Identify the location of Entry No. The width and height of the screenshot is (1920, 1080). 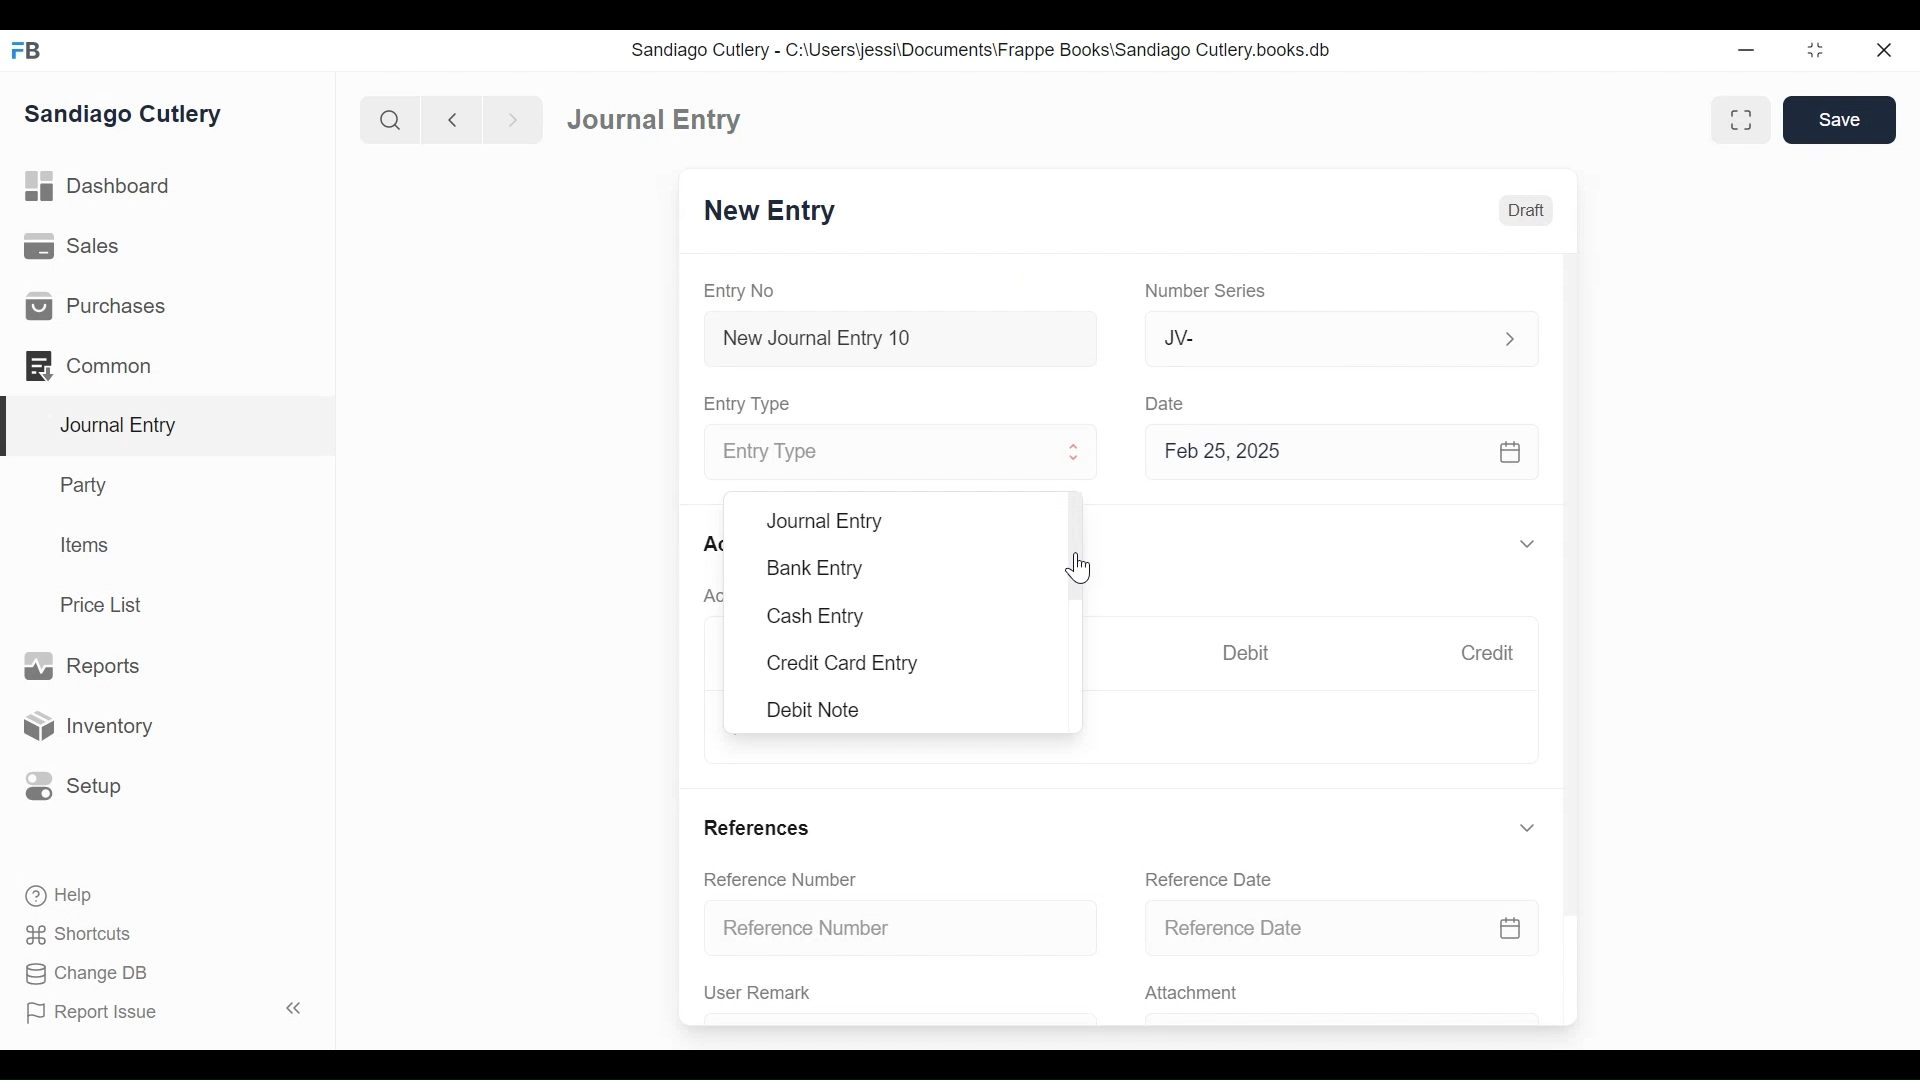
(745, 290).